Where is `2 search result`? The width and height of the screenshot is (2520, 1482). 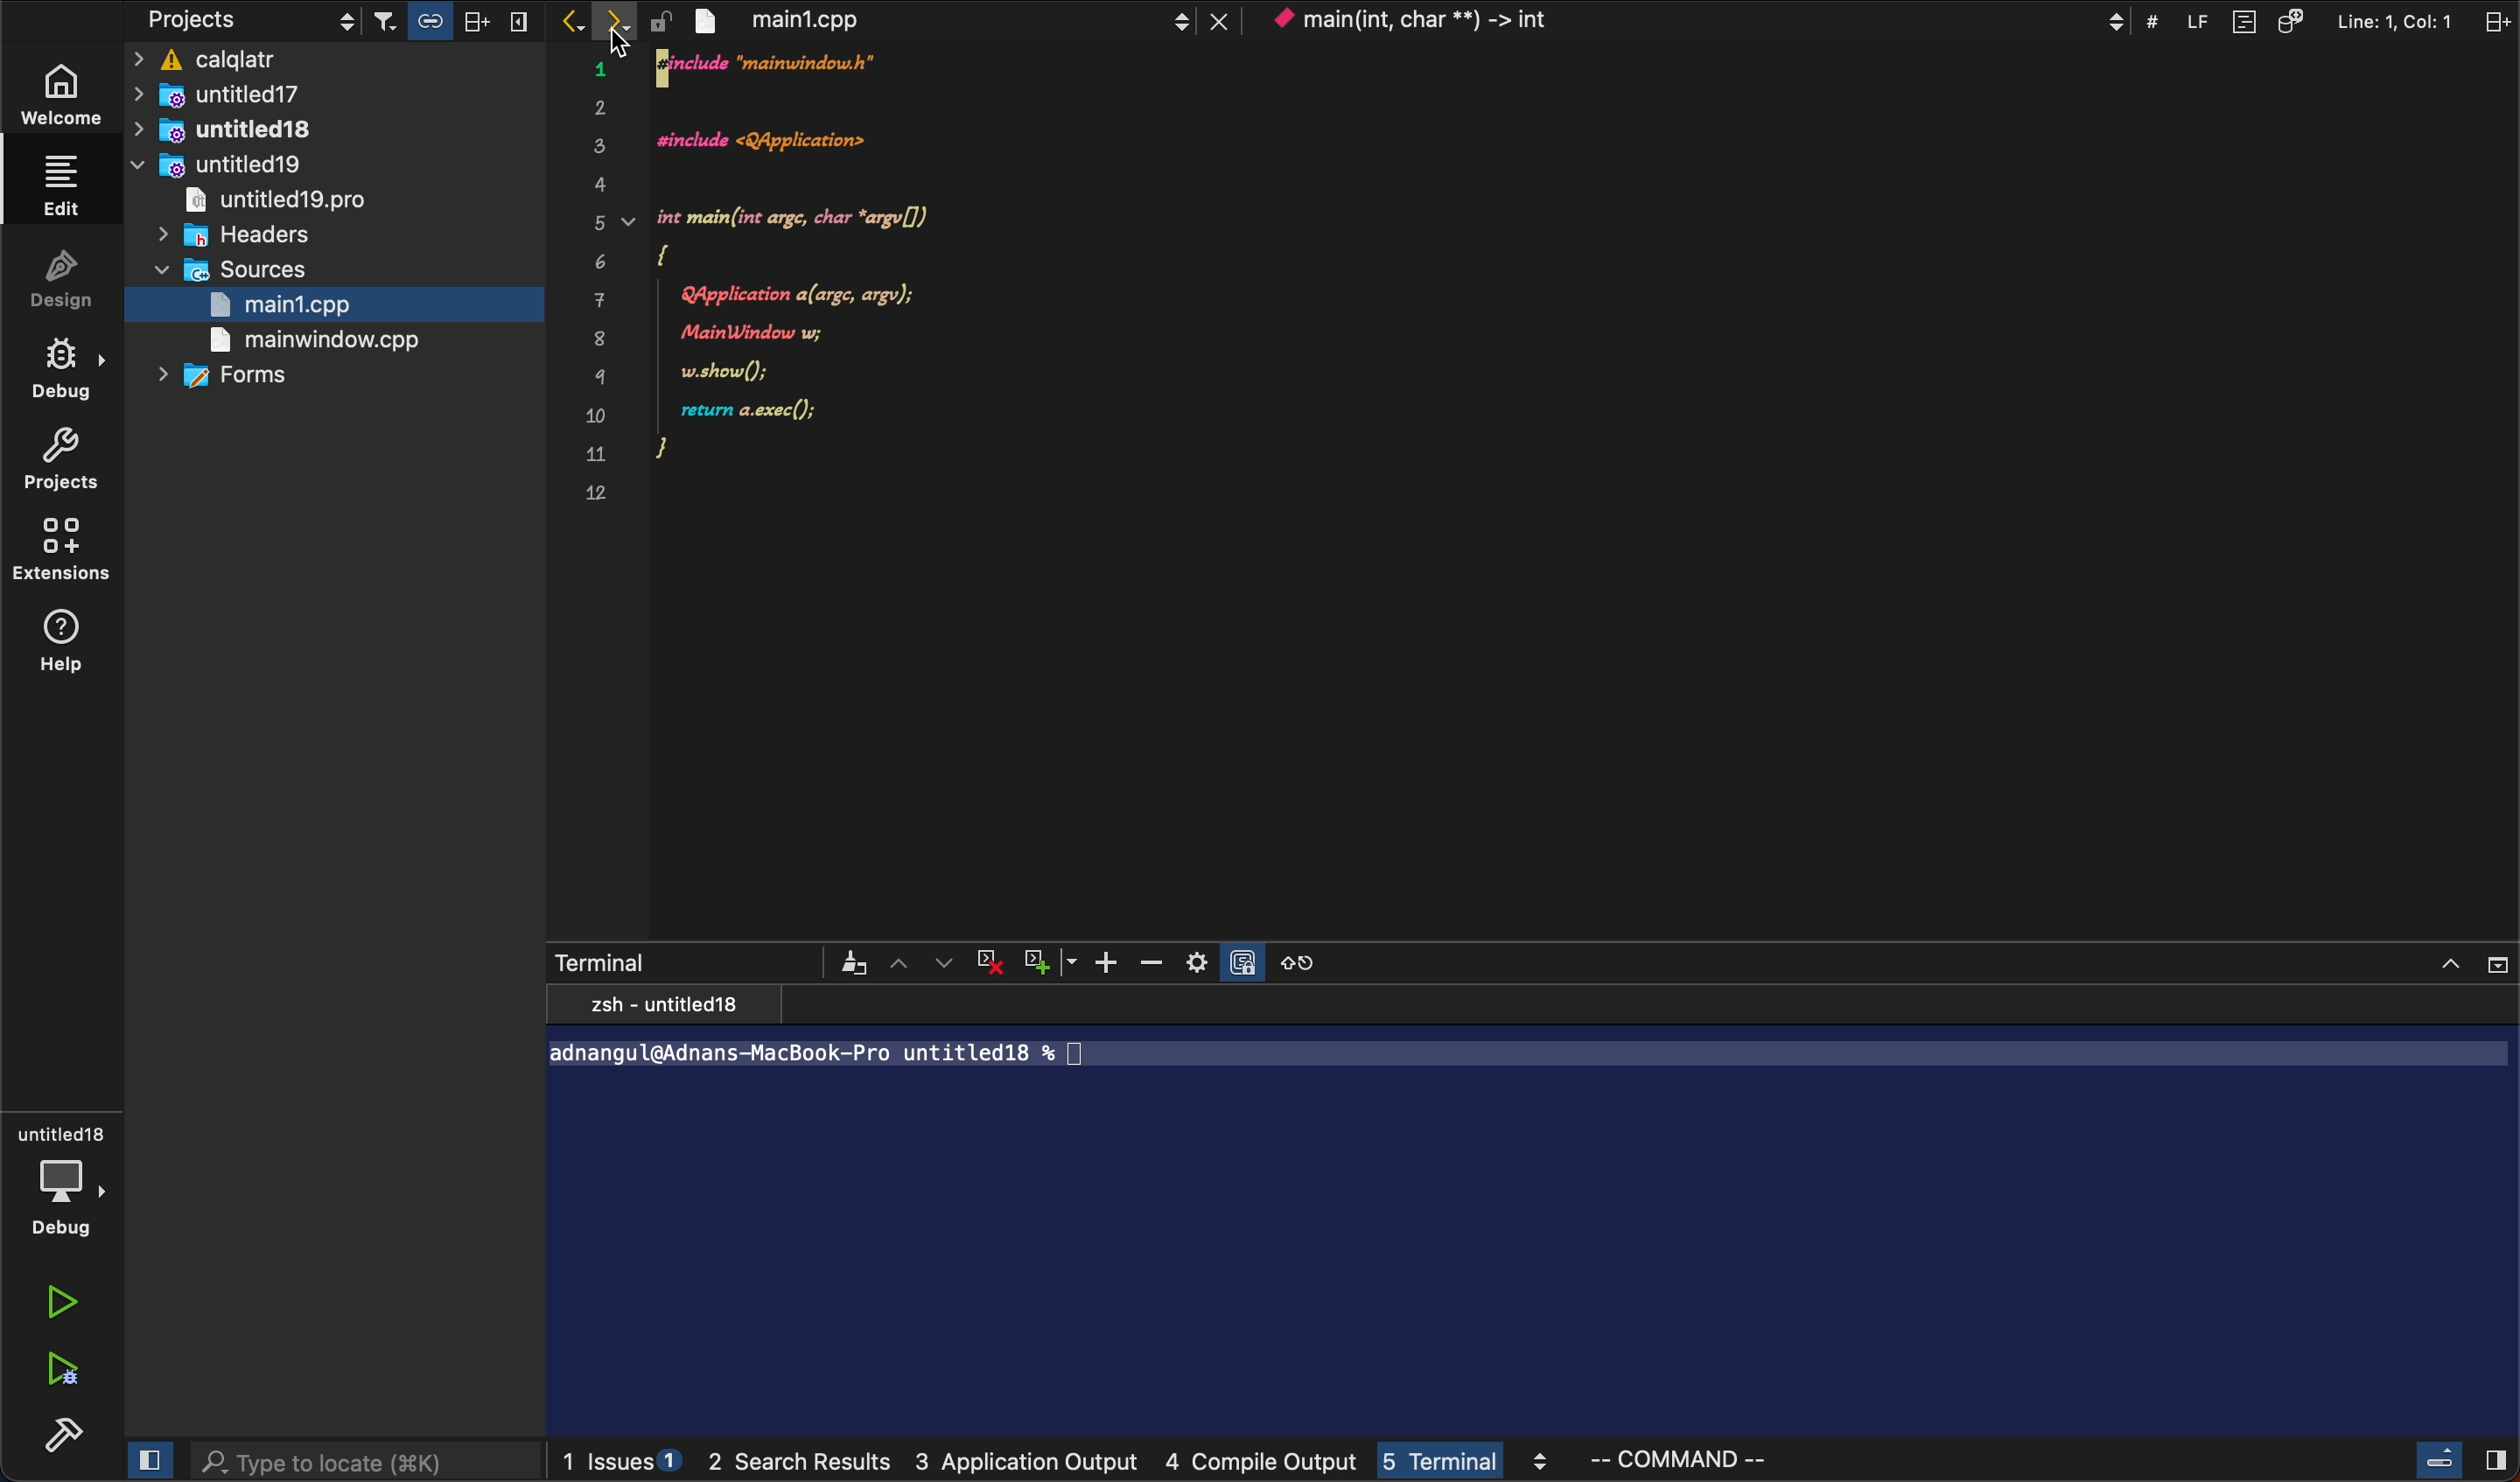
2 search result is located at coordinates (807, 1467).